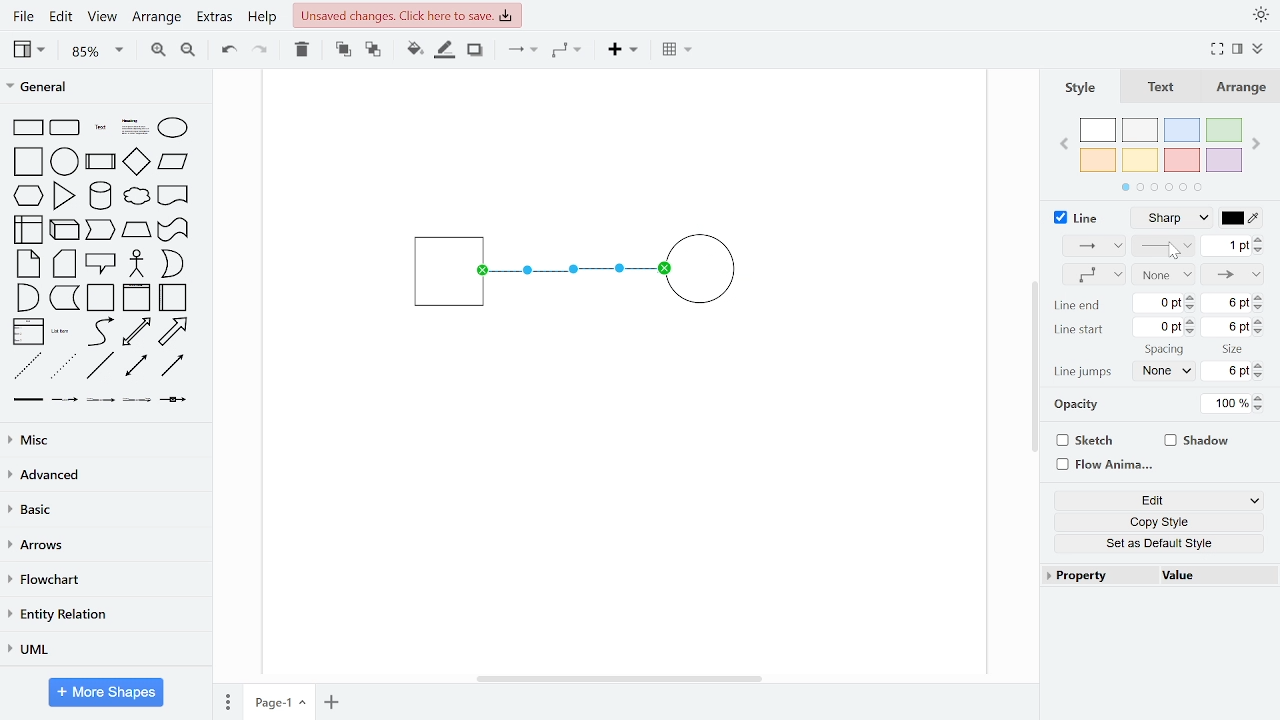 This screenshot has width=1280, height=720. Describe the element at coordinates (261, 49) in the screenshot. I see `redo` at that location.